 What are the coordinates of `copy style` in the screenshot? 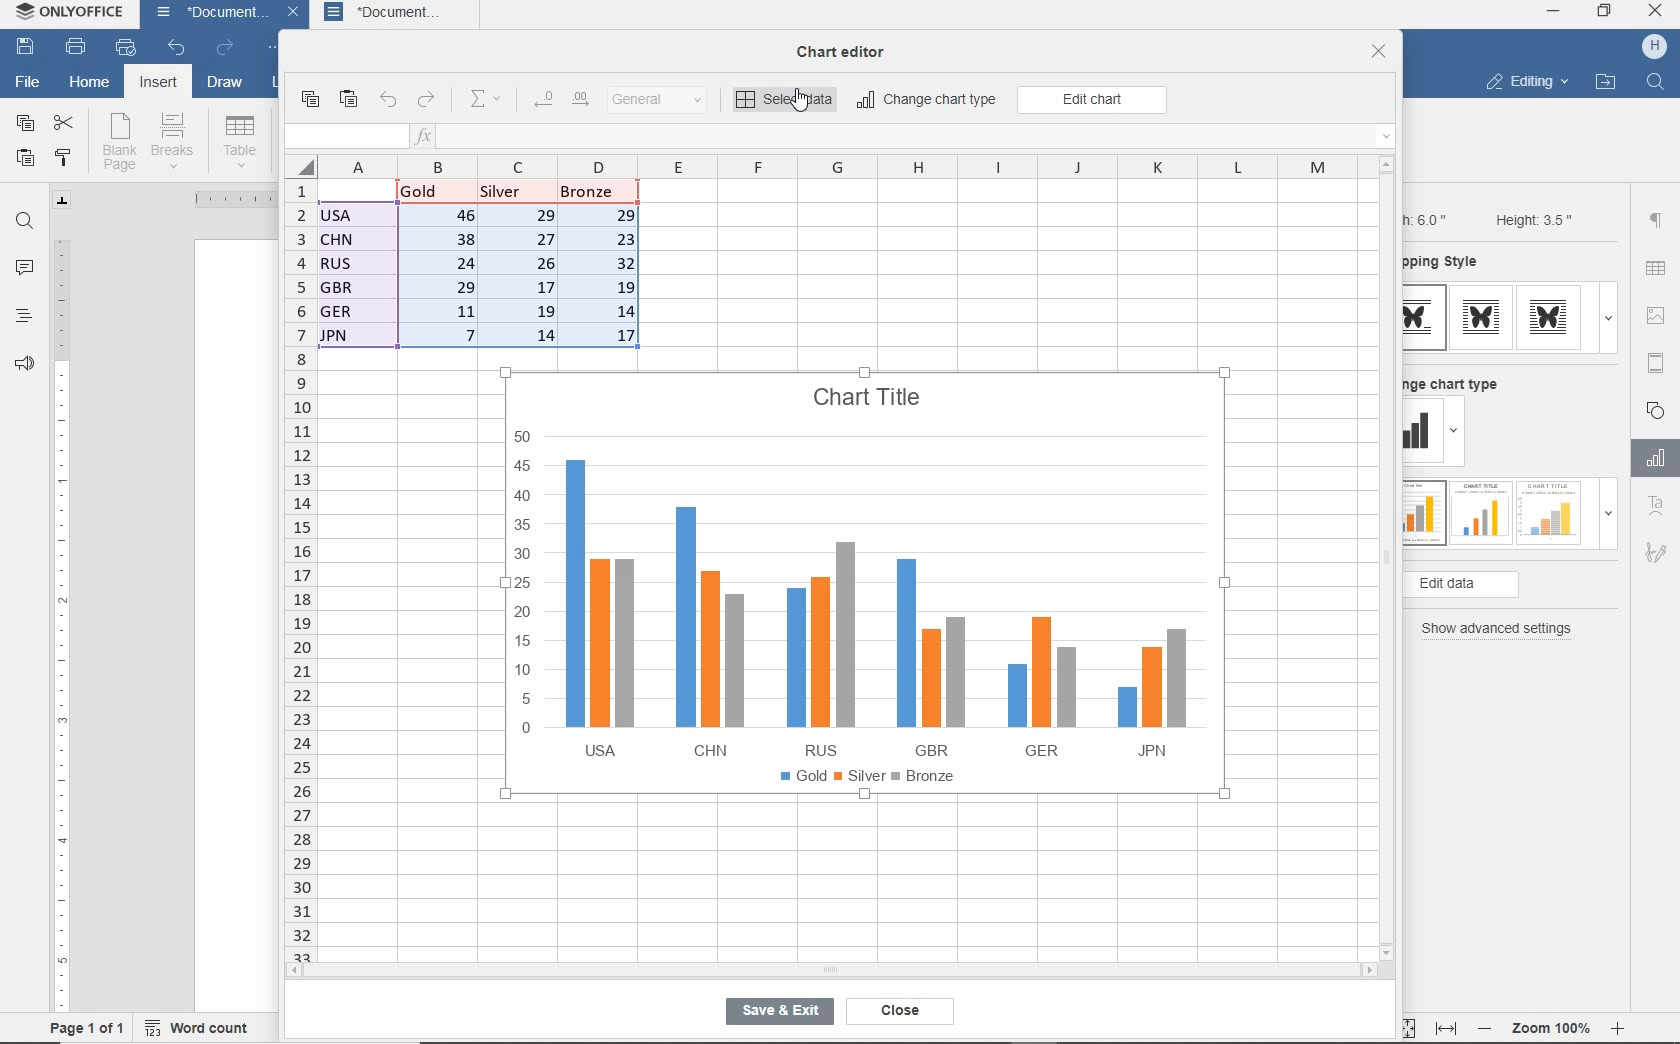 It's located at (65, 157).